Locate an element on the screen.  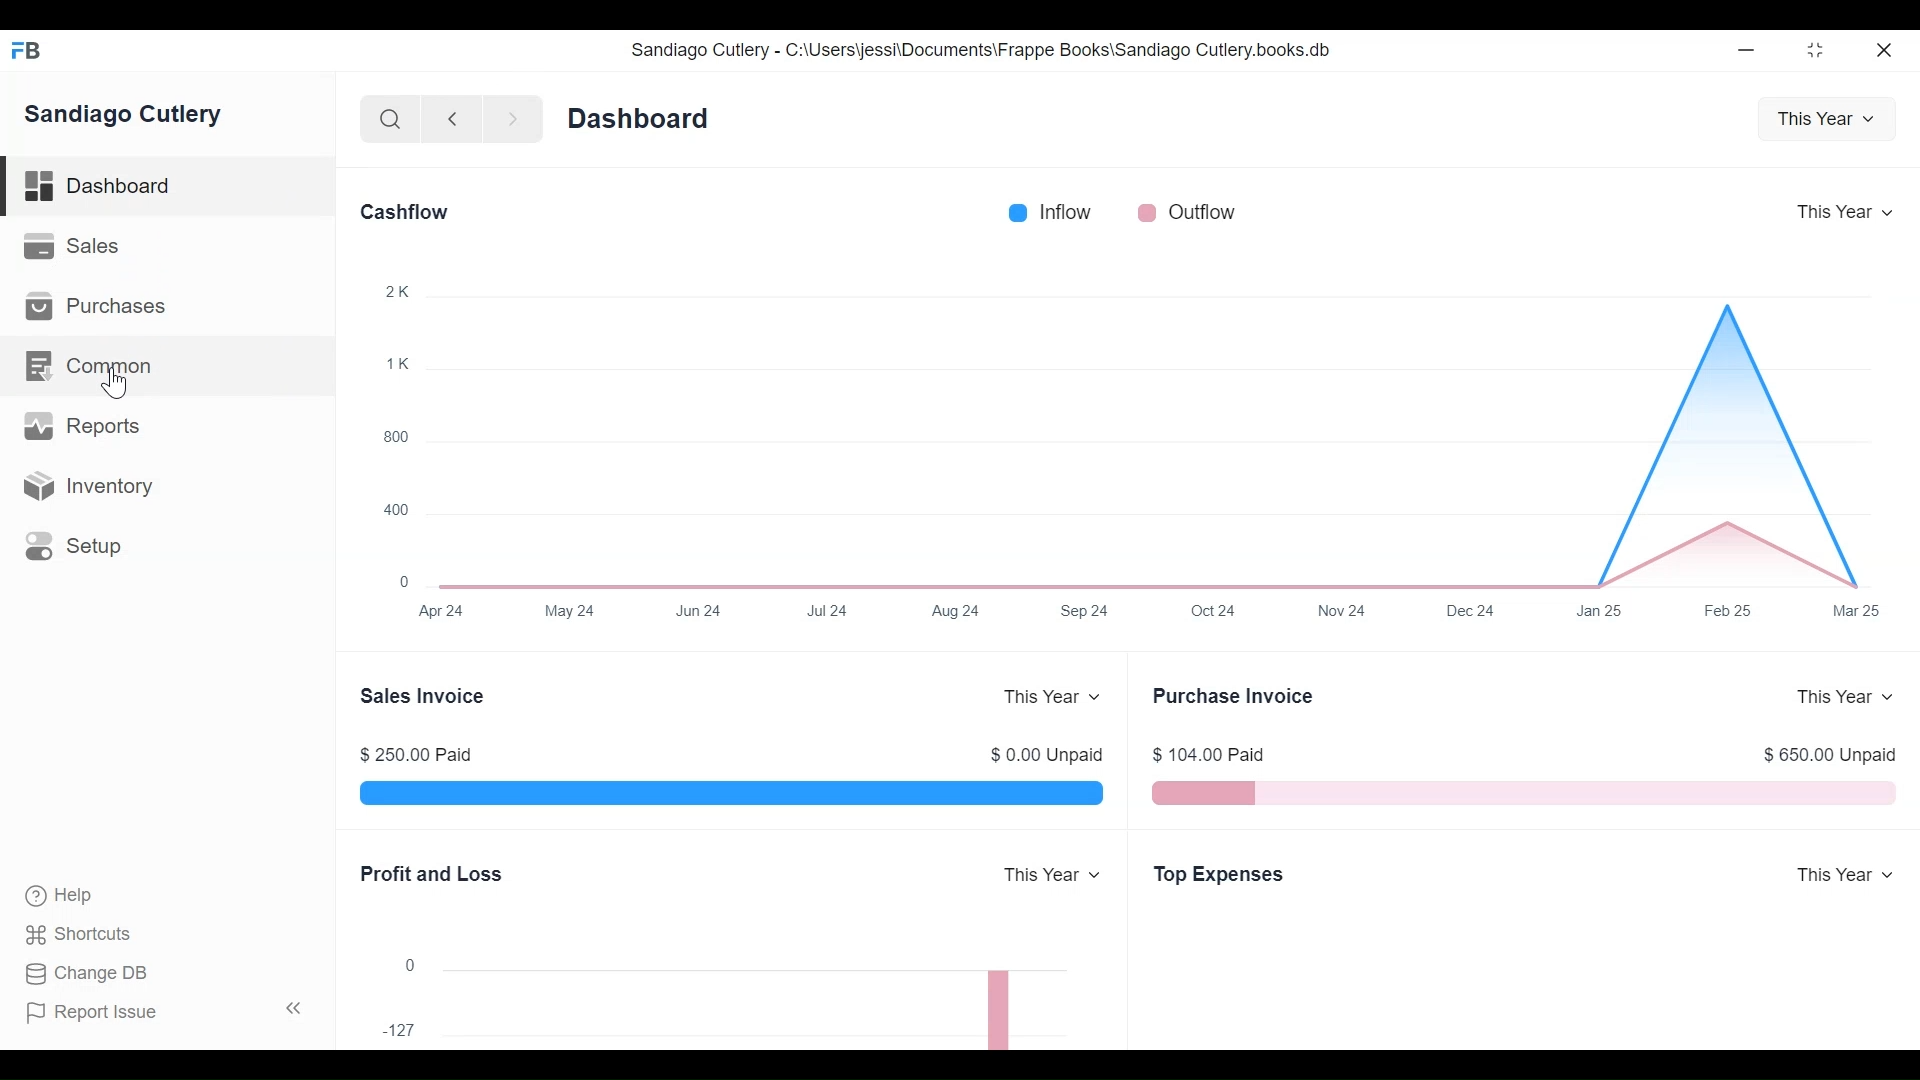
Purchase invoice  is located at coordinates (734, 795).